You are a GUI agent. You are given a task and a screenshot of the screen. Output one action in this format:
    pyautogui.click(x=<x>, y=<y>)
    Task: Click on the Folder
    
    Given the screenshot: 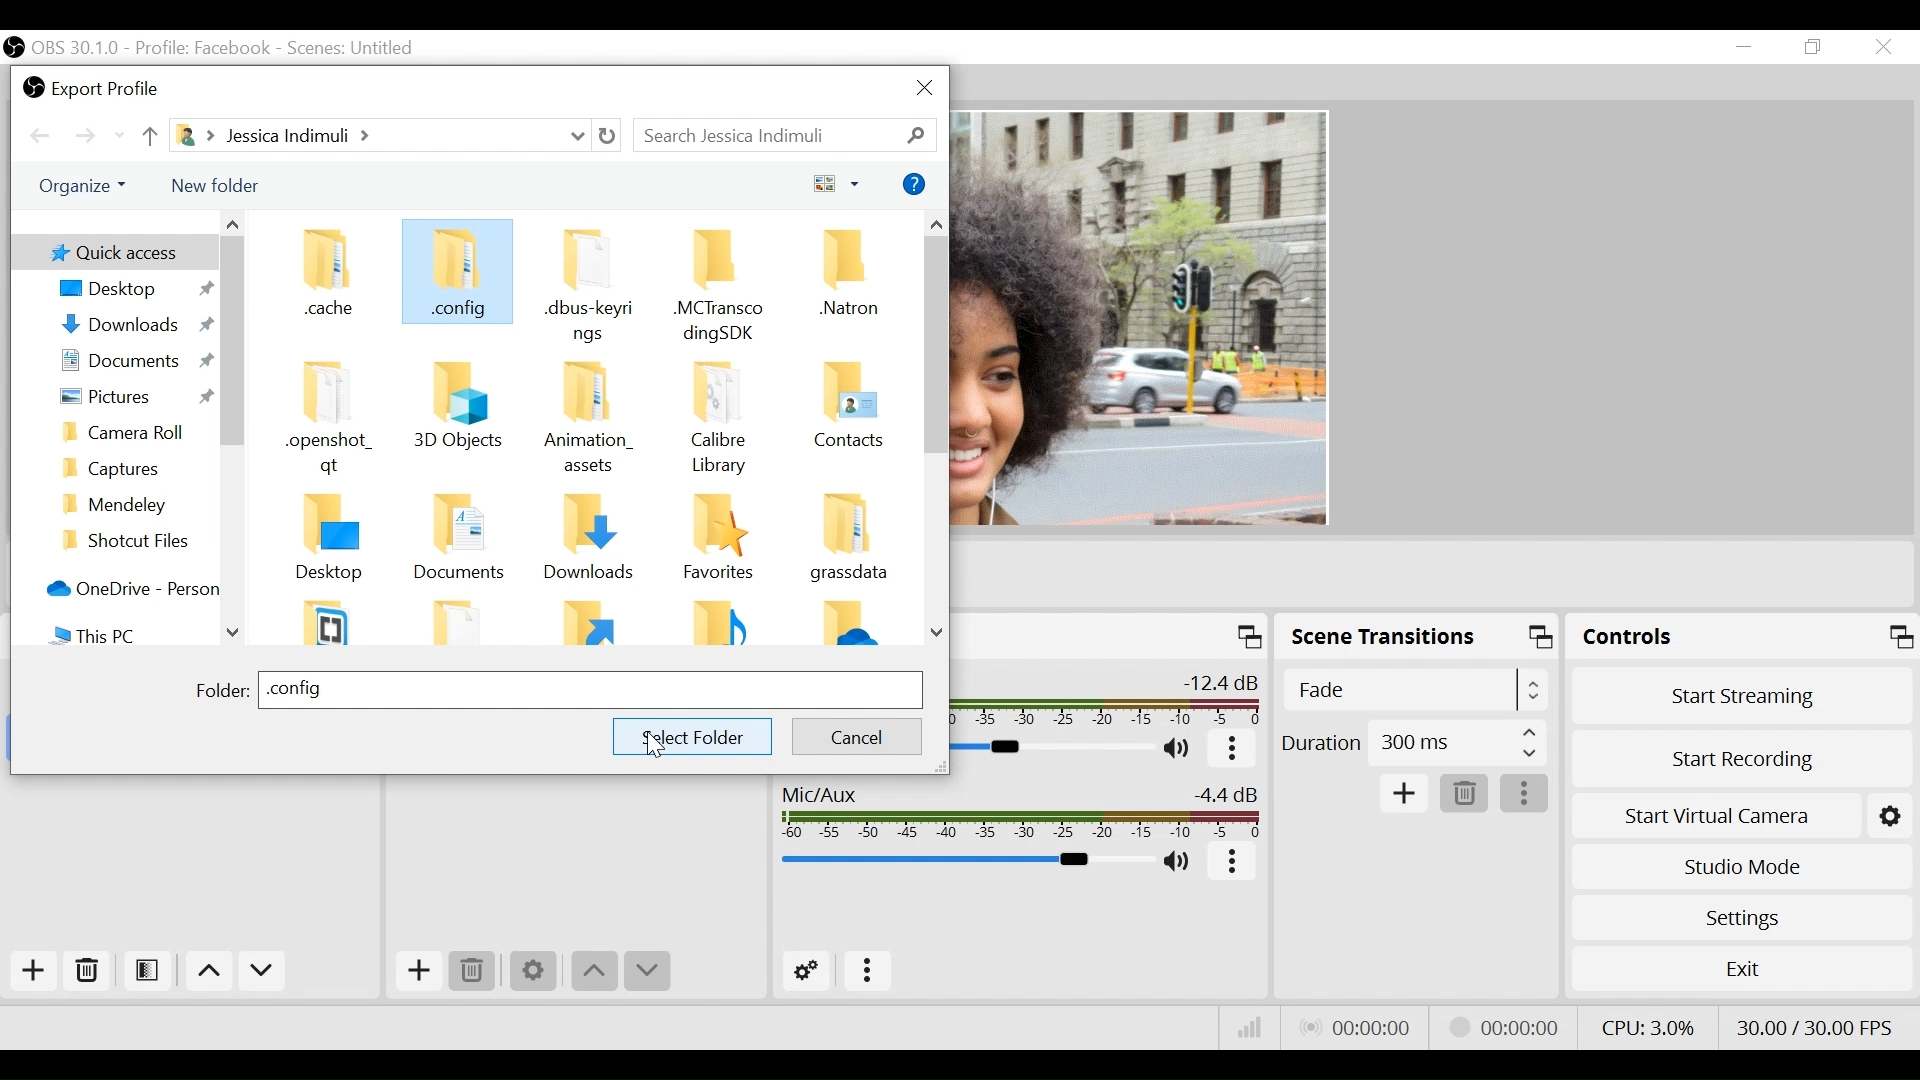 What is the action you would take?
    pyautogui.click(x=589, y=417)
    